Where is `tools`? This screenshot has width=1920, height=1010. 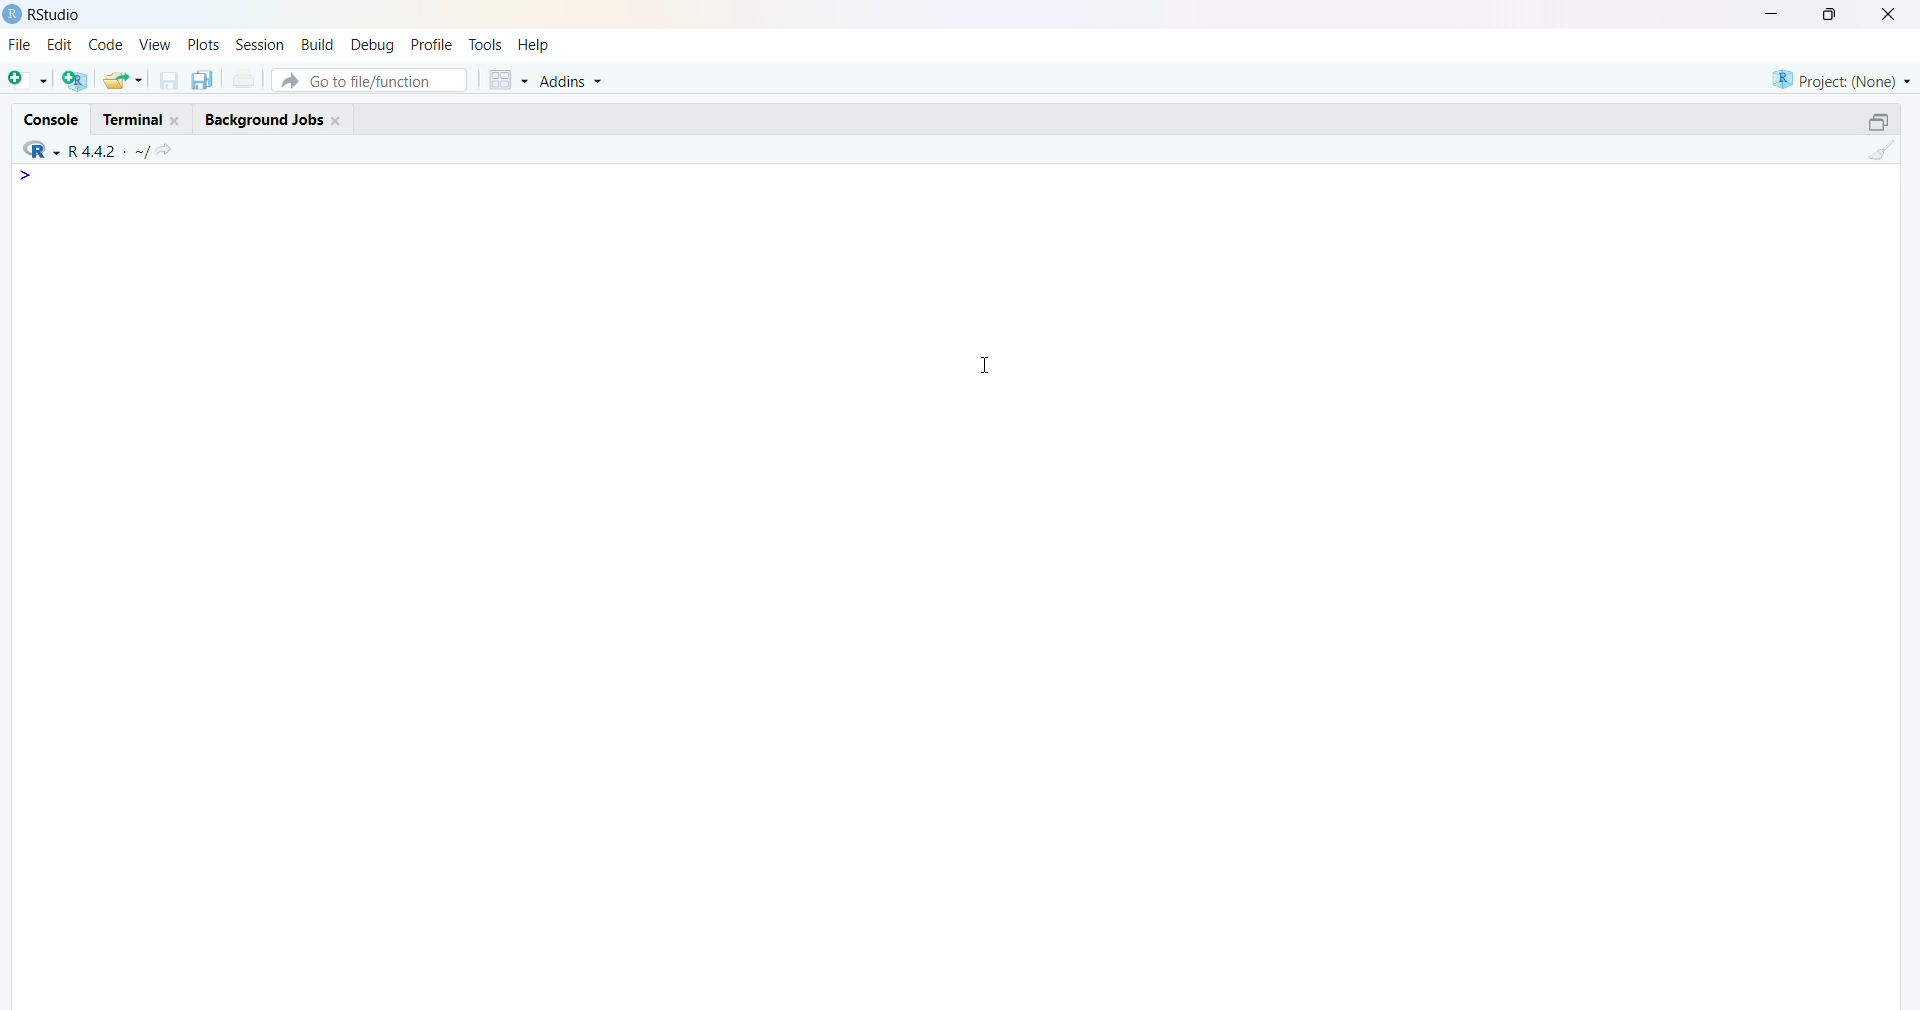 tools is located at coordinates (486, 45).